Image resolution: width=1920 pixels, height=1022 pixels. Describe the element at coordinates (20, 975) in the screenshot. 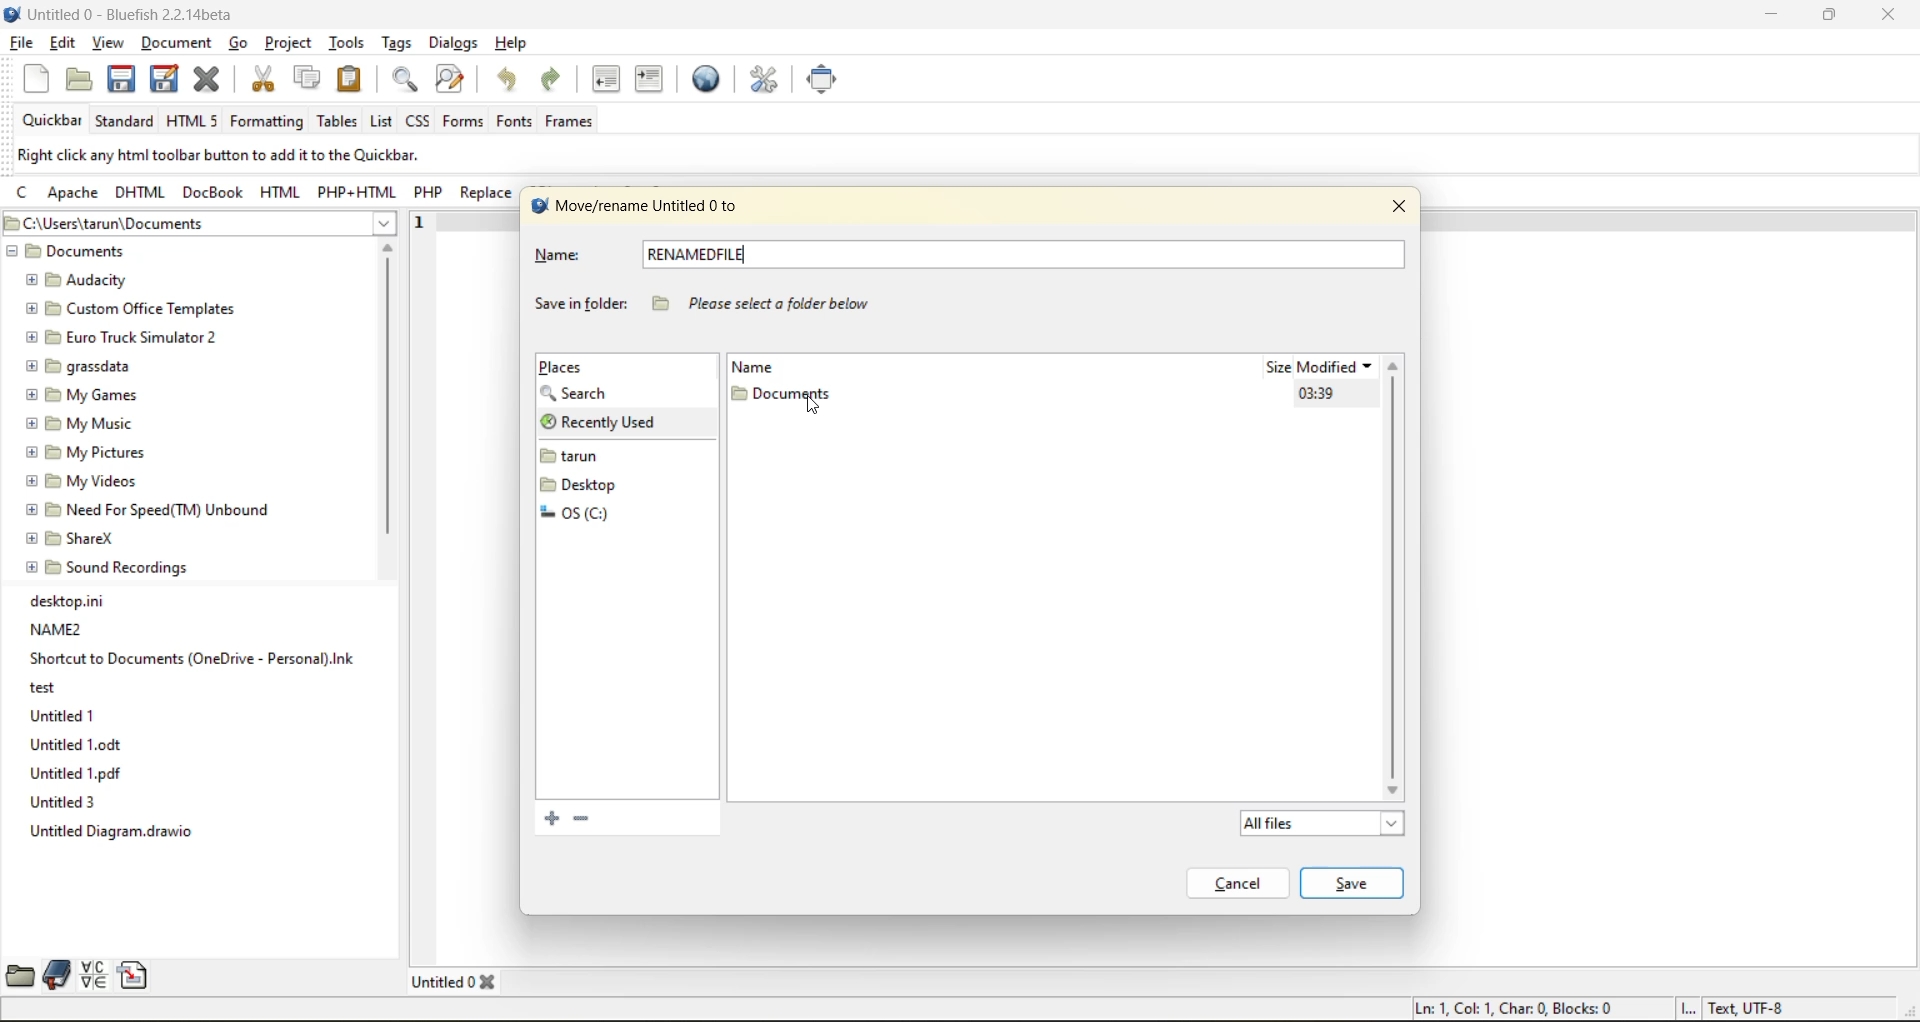

I see `file browser` at that location.